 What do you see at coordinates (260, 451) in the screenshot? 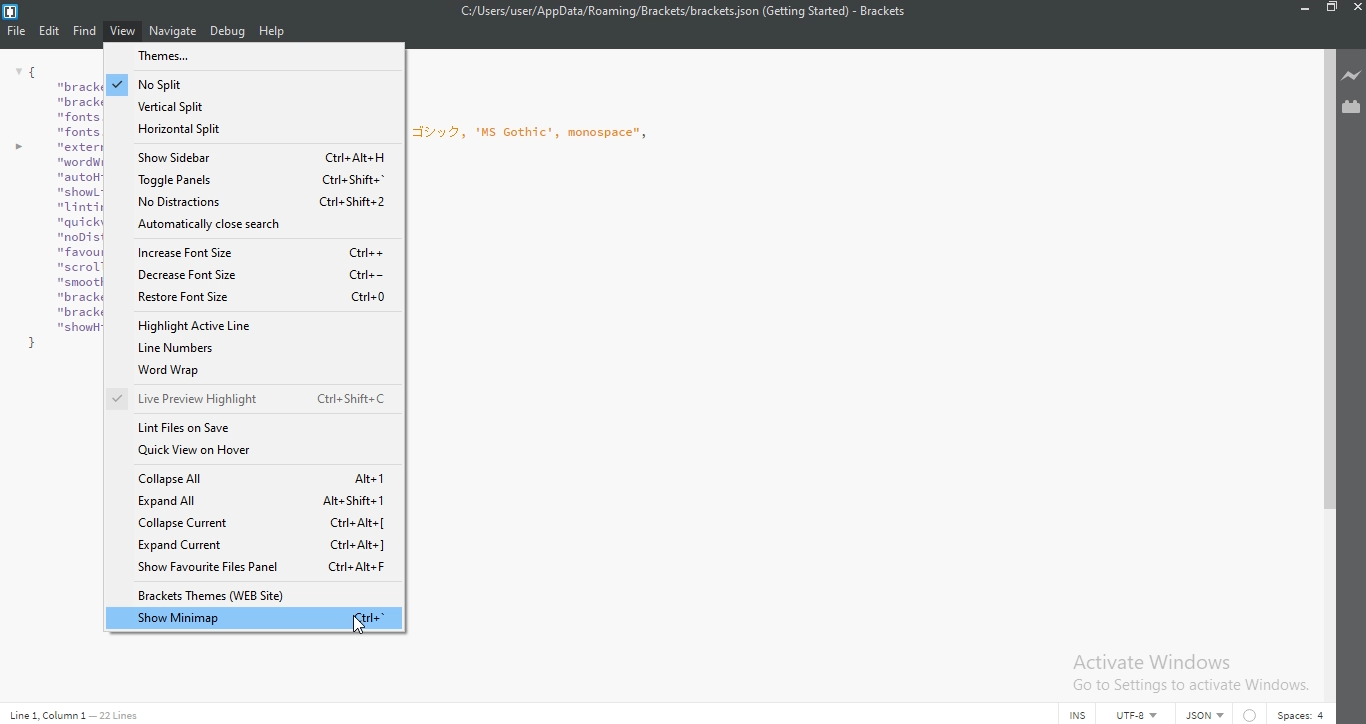
I see `quick view on hover` at bounding box center [260, 451].